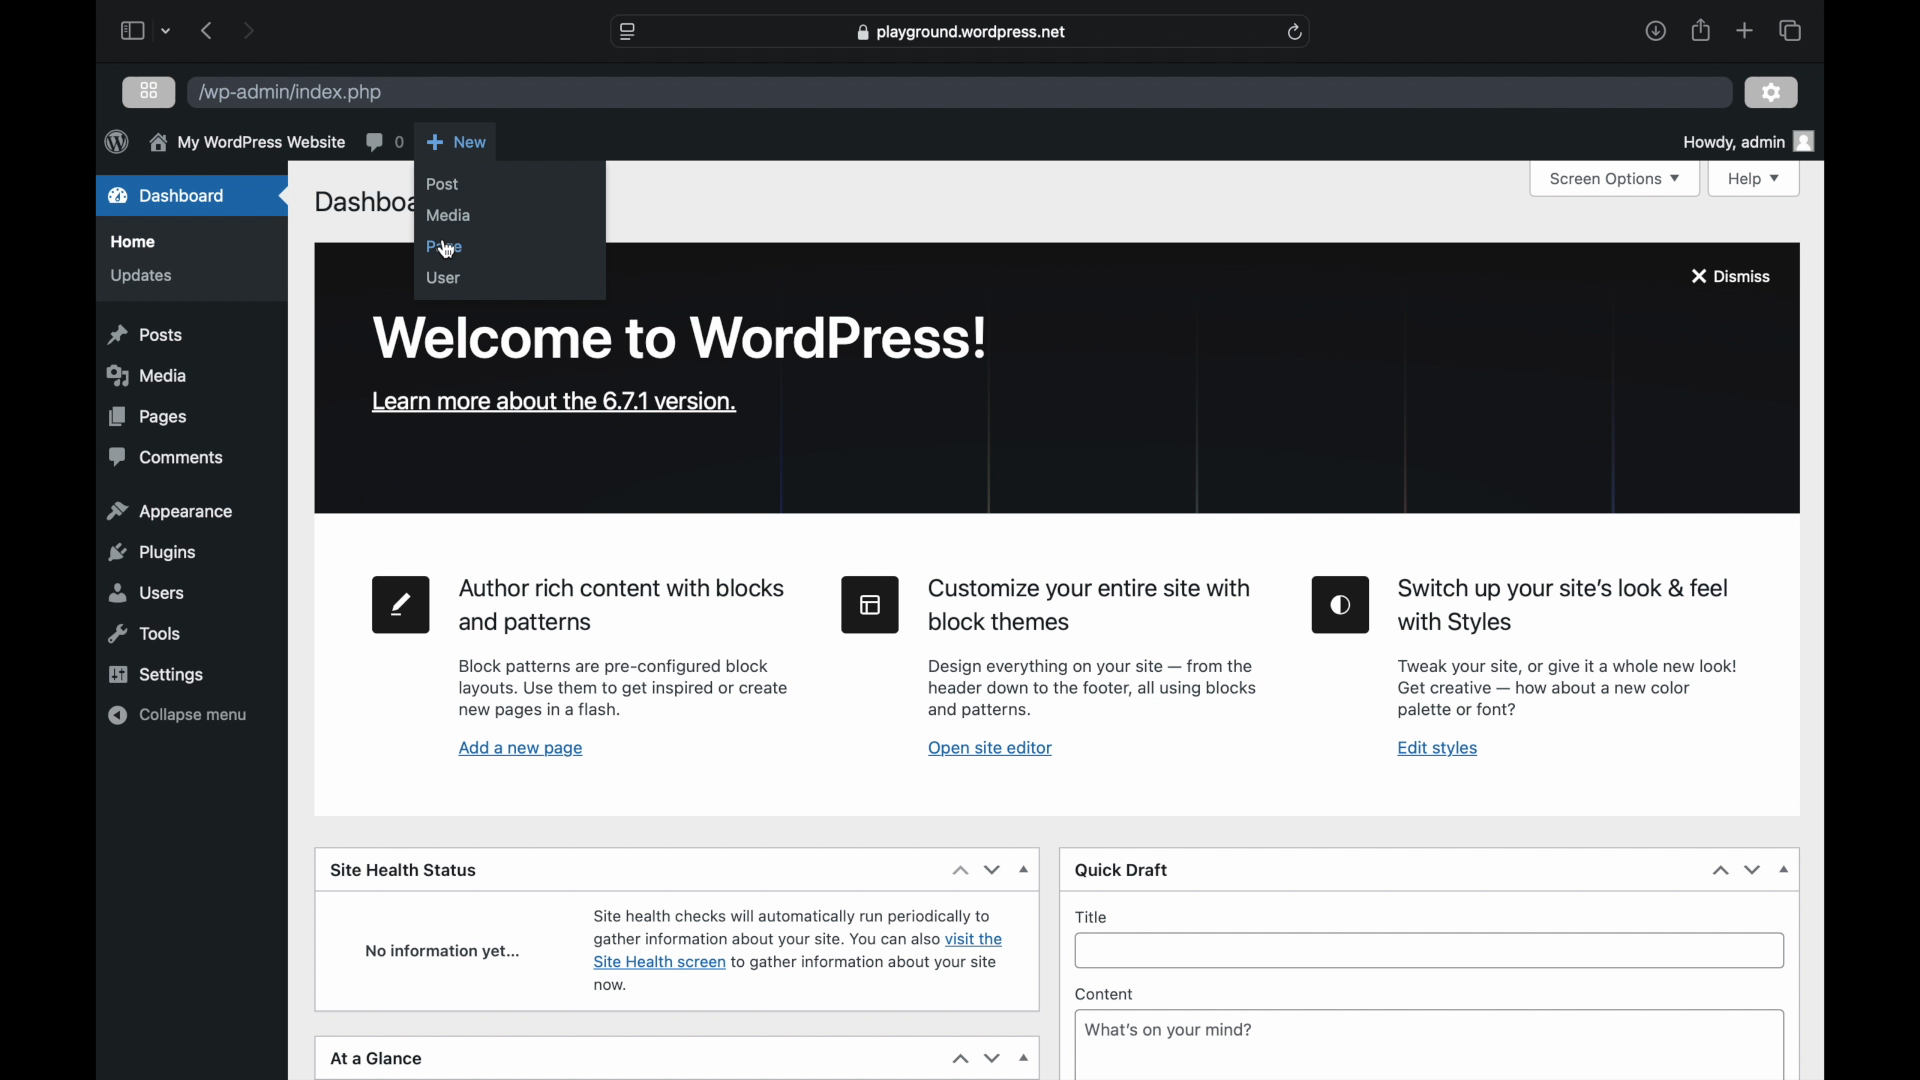 This screenshot has width=1920, height=1080. What do you see at coordinates (446, 248) in the screenshot?
I see `page` at bounding box center [446, 248].